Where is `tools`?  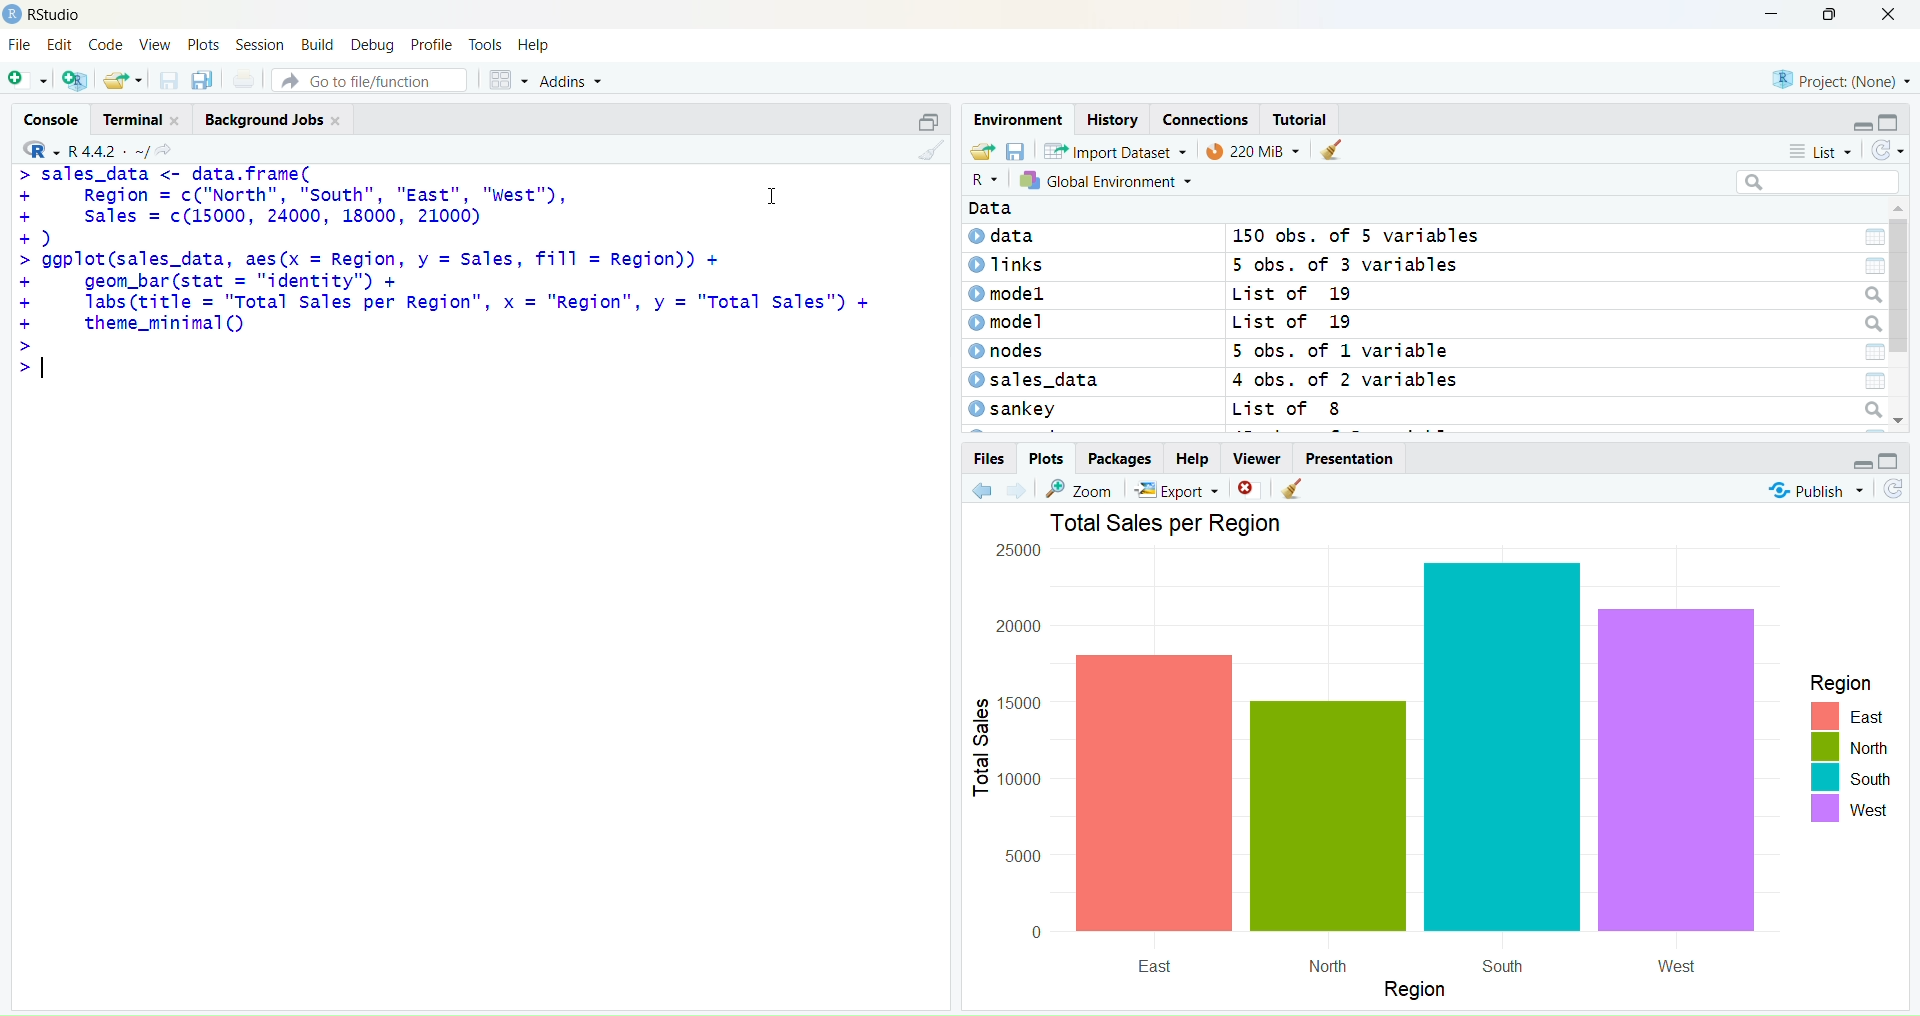
tools is located at coordinates (485, 44).